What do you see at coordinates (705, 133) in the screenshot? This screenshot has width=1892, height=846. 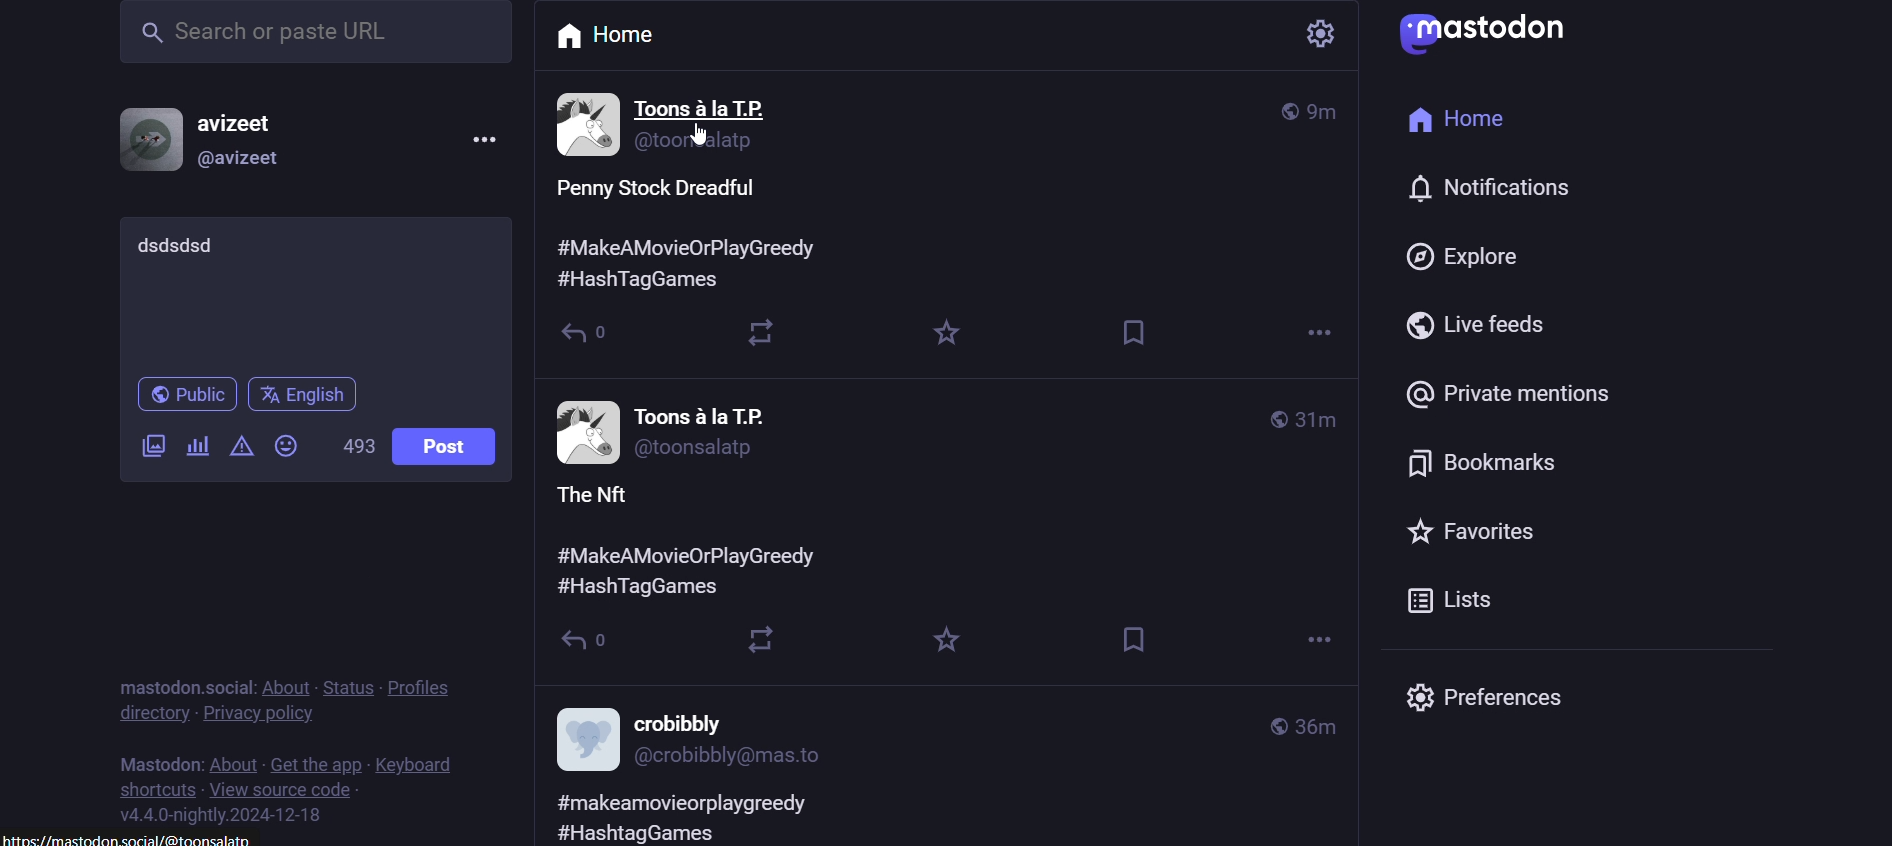 I see `cursor on key word ` at bounding box center [705, 133].